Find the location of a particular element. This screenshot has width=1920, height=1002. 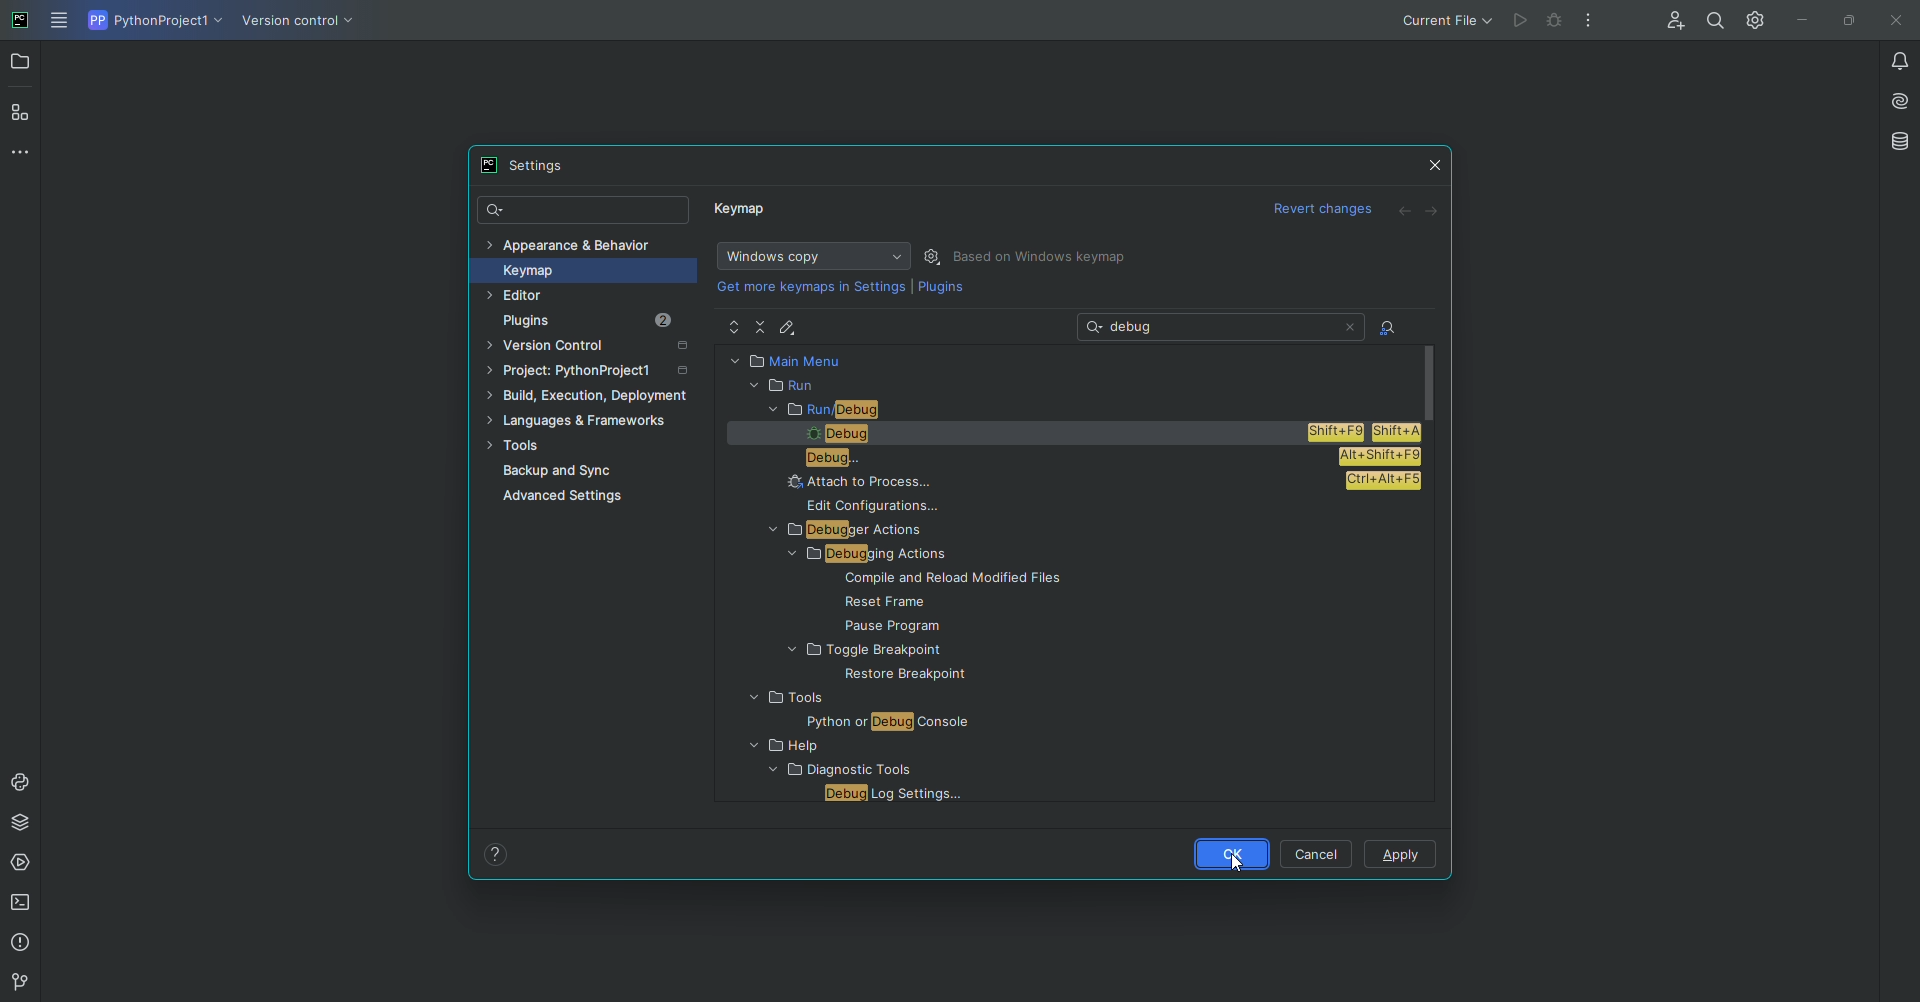

Find is located at coordinates (1715, 20).